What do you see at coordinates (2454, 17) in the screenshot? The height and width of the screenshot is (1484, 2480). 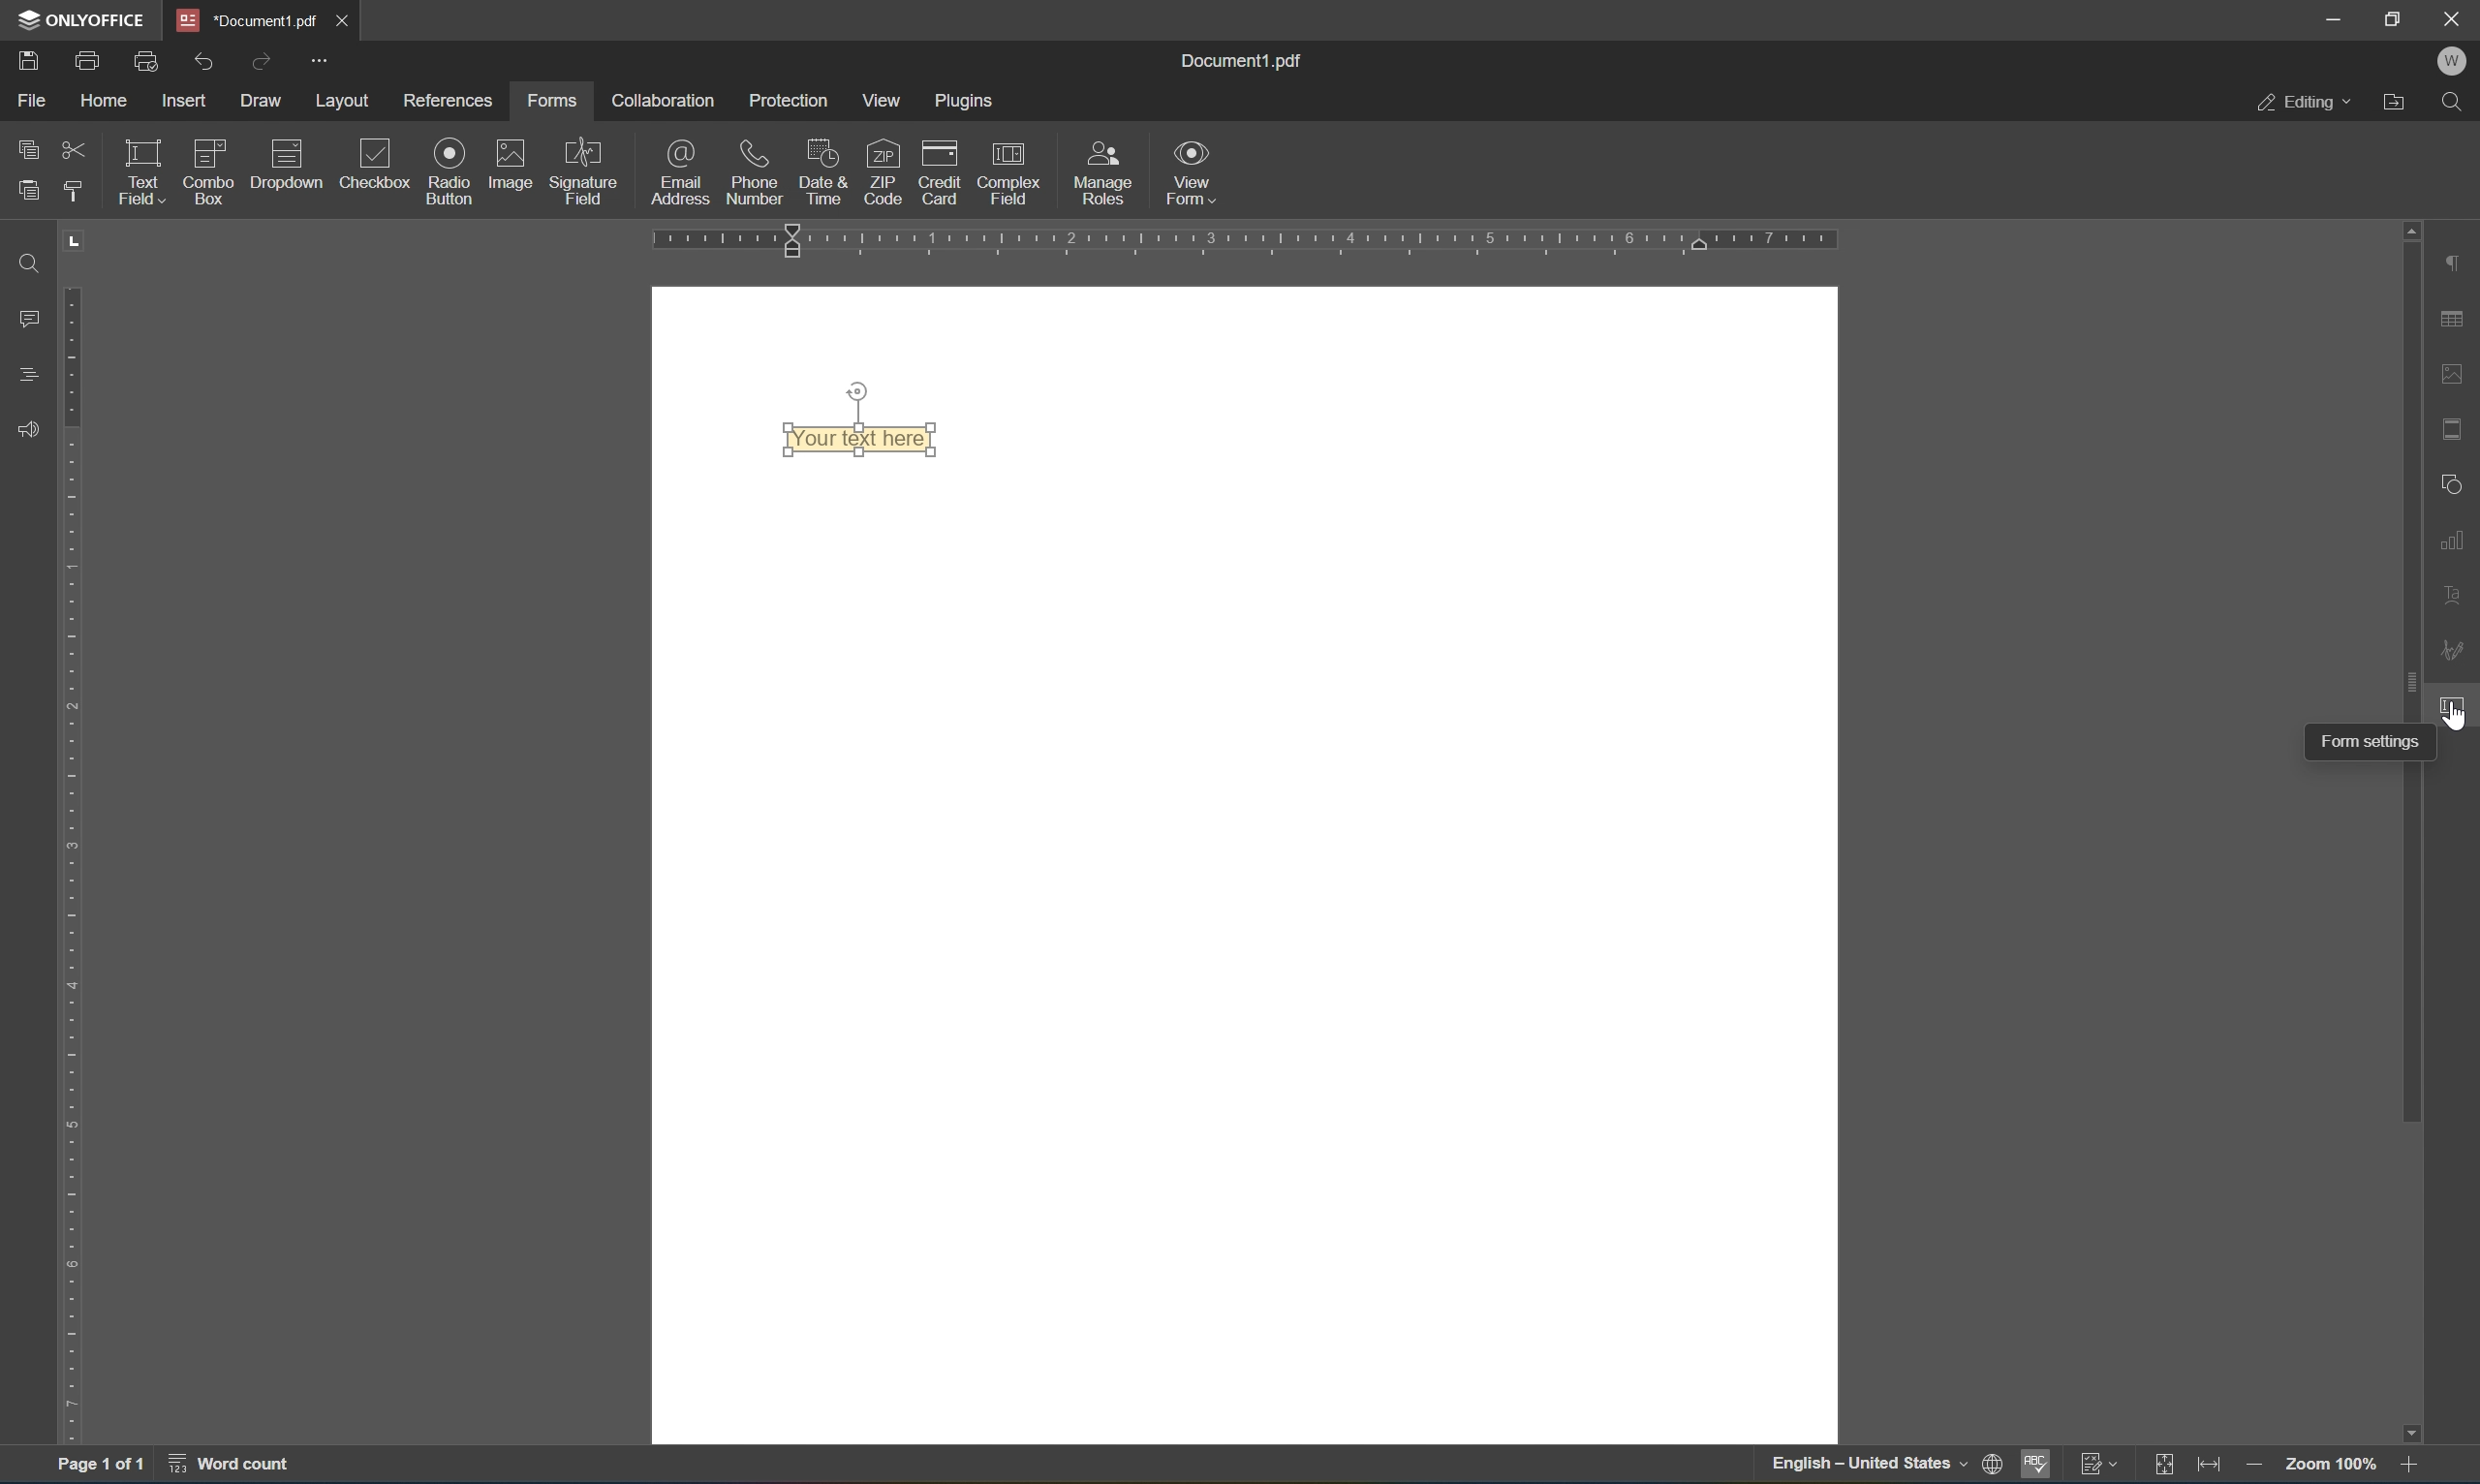 I see `close` at bounding box center [2454, 17].